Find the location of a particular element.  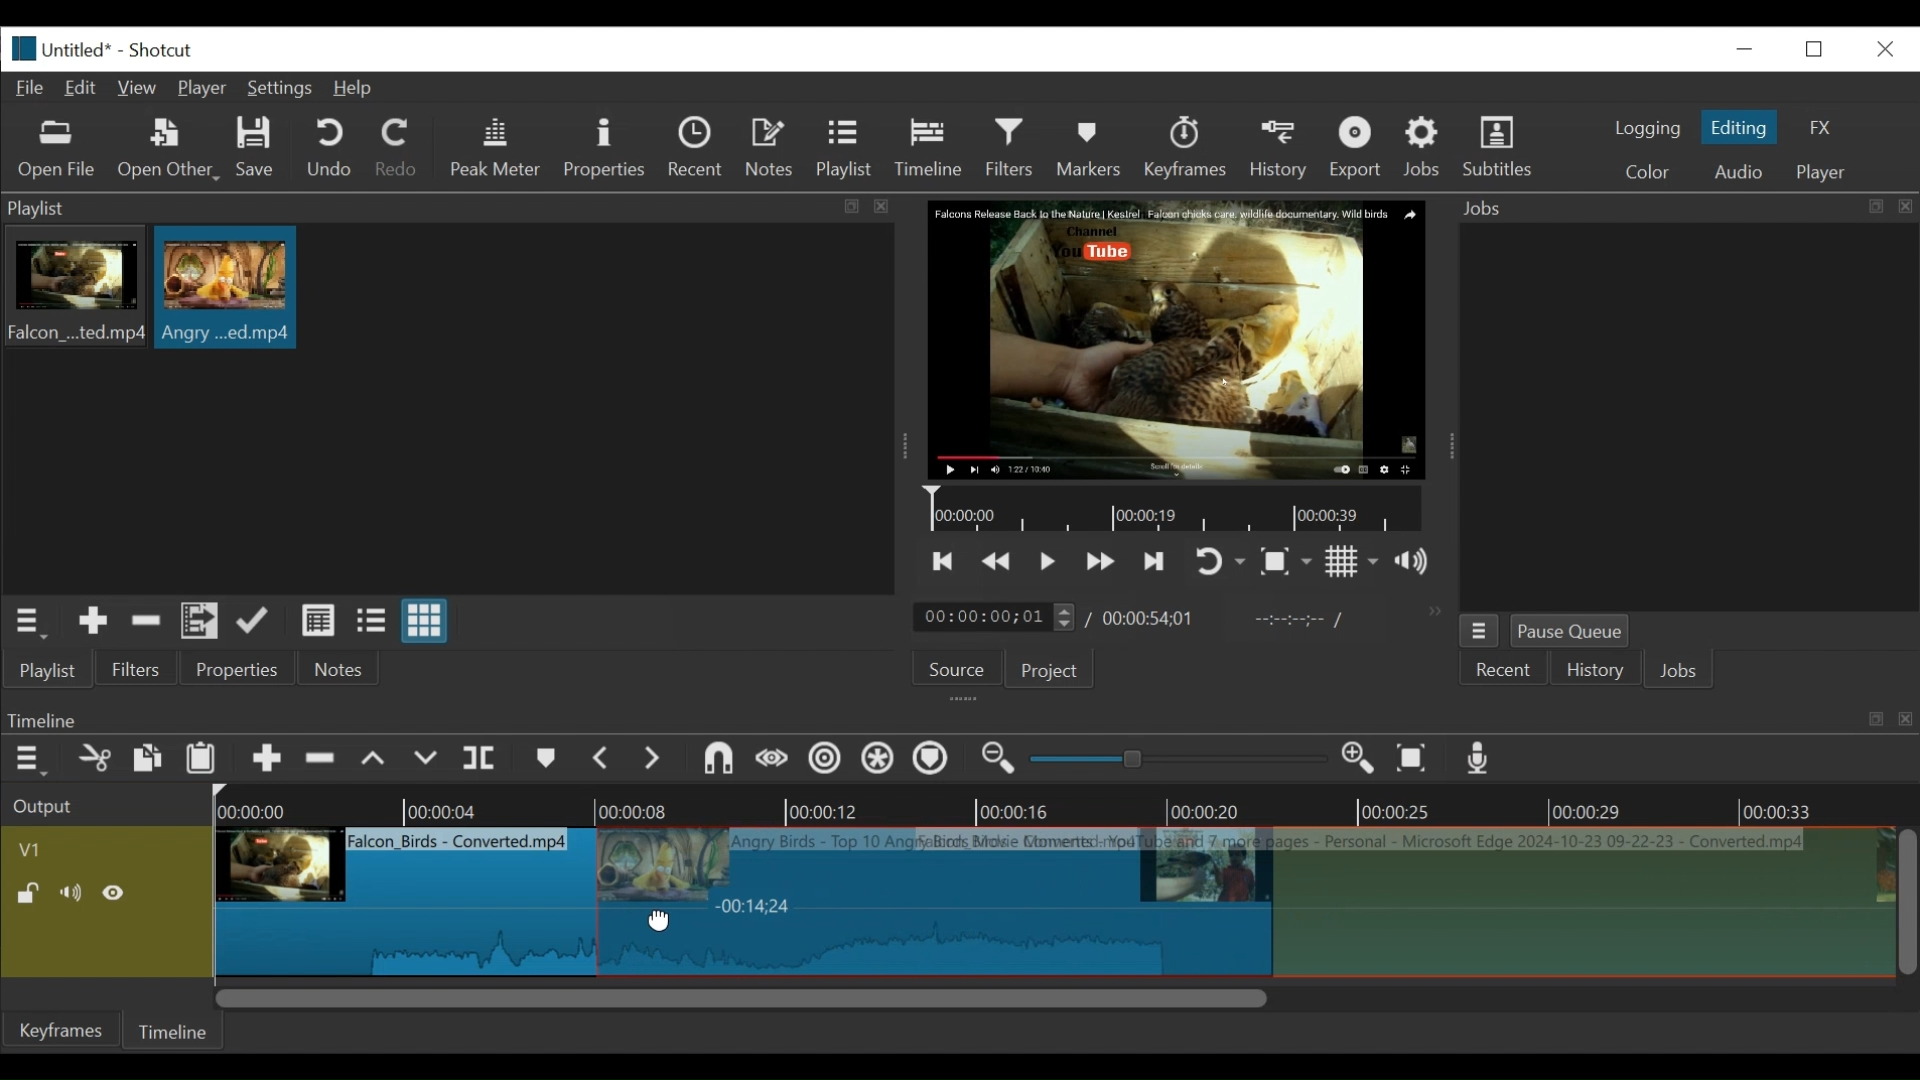

logging is located at coordinates (1646, 128).